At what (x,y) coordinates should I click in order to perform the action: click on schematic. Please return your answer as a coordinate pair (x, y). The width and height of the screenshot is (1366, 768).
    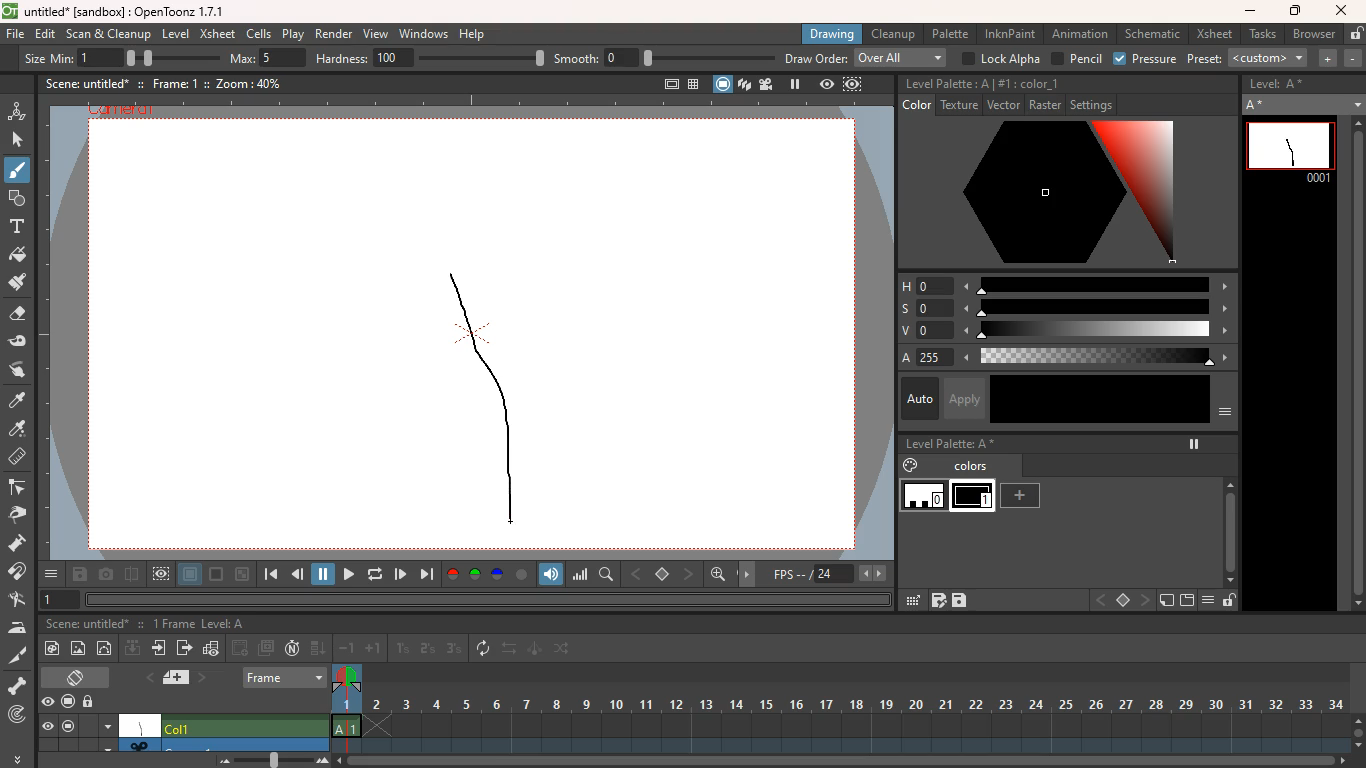
    Looking at the image, I should click on (1154, 34).